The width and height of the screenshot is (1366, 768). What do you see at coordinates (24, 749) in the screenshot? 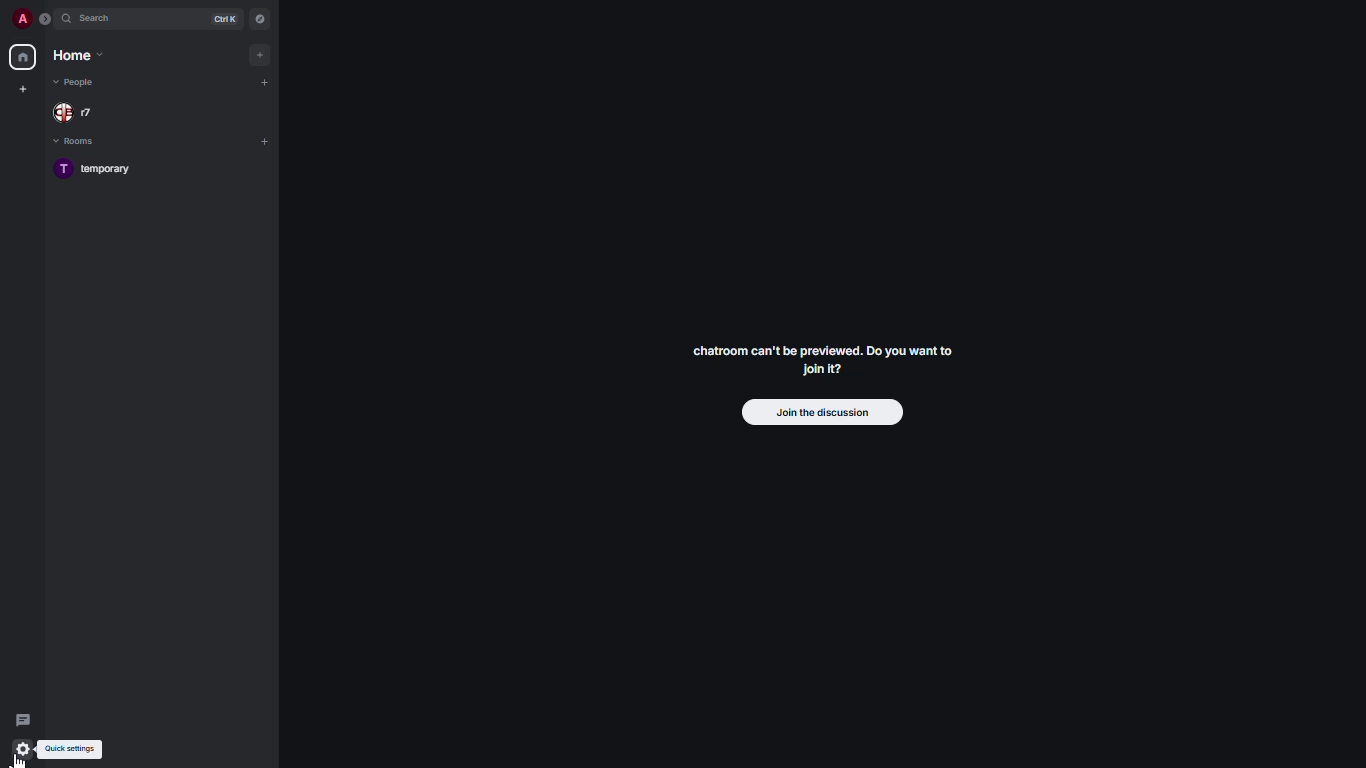
I see `quick settings` at bounding box center [24, 749].